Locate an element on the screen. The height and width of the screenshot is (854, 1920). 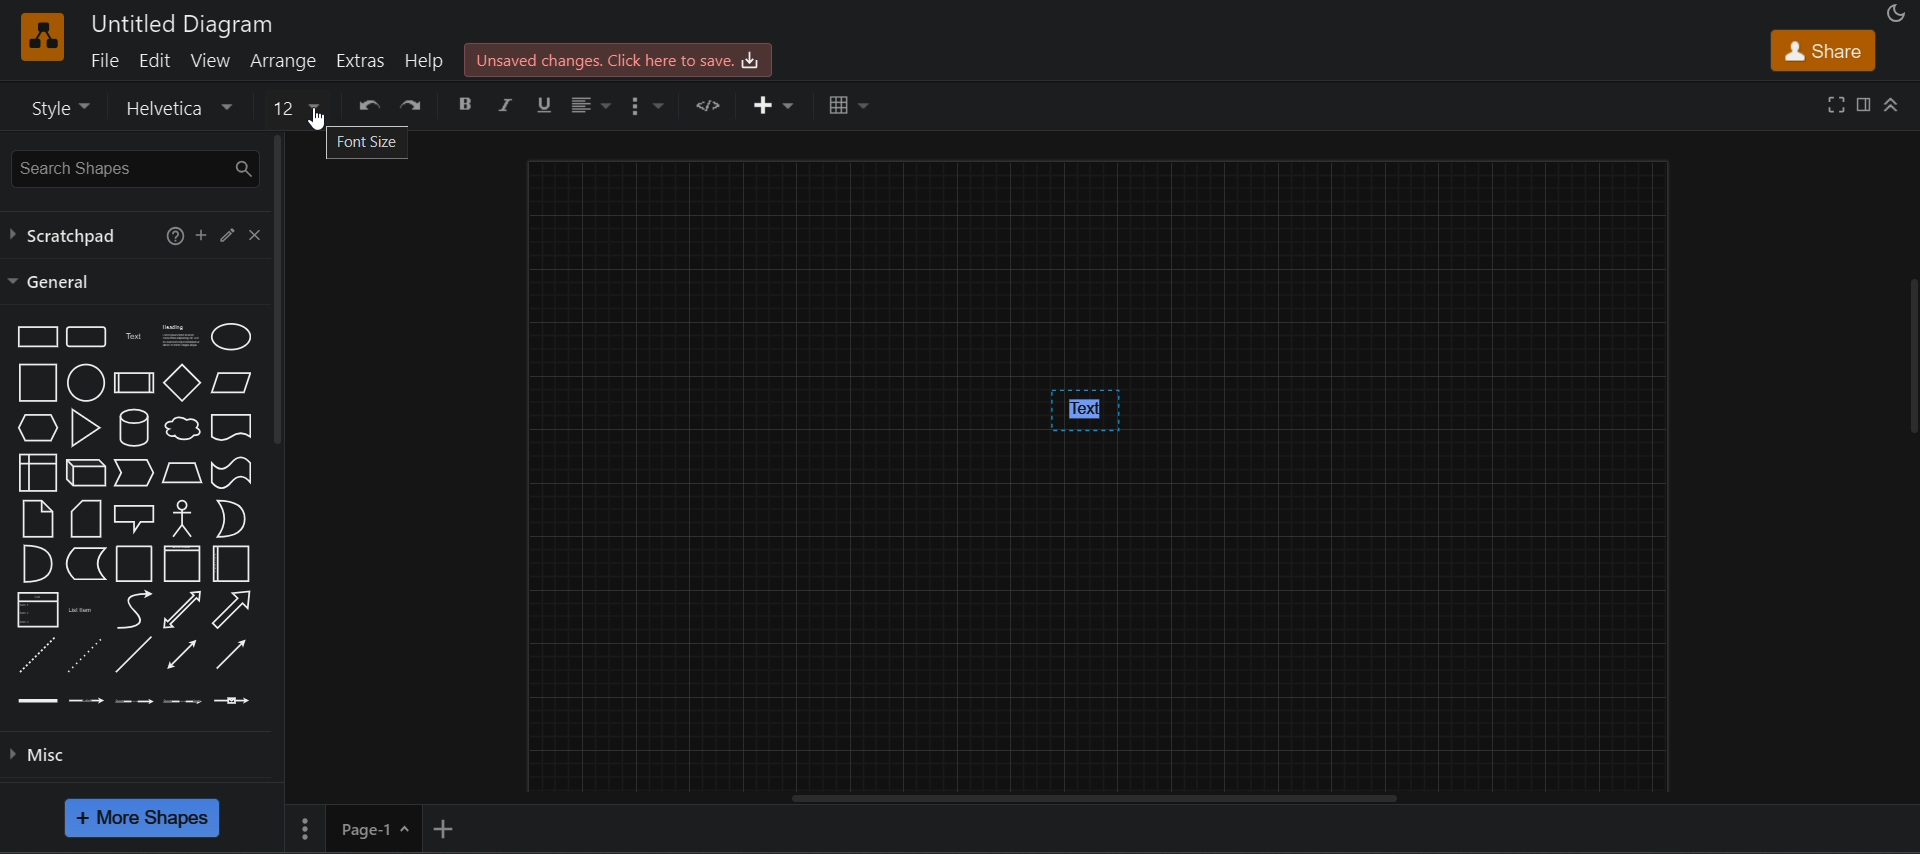
font size is located at coordinates (368, 143).